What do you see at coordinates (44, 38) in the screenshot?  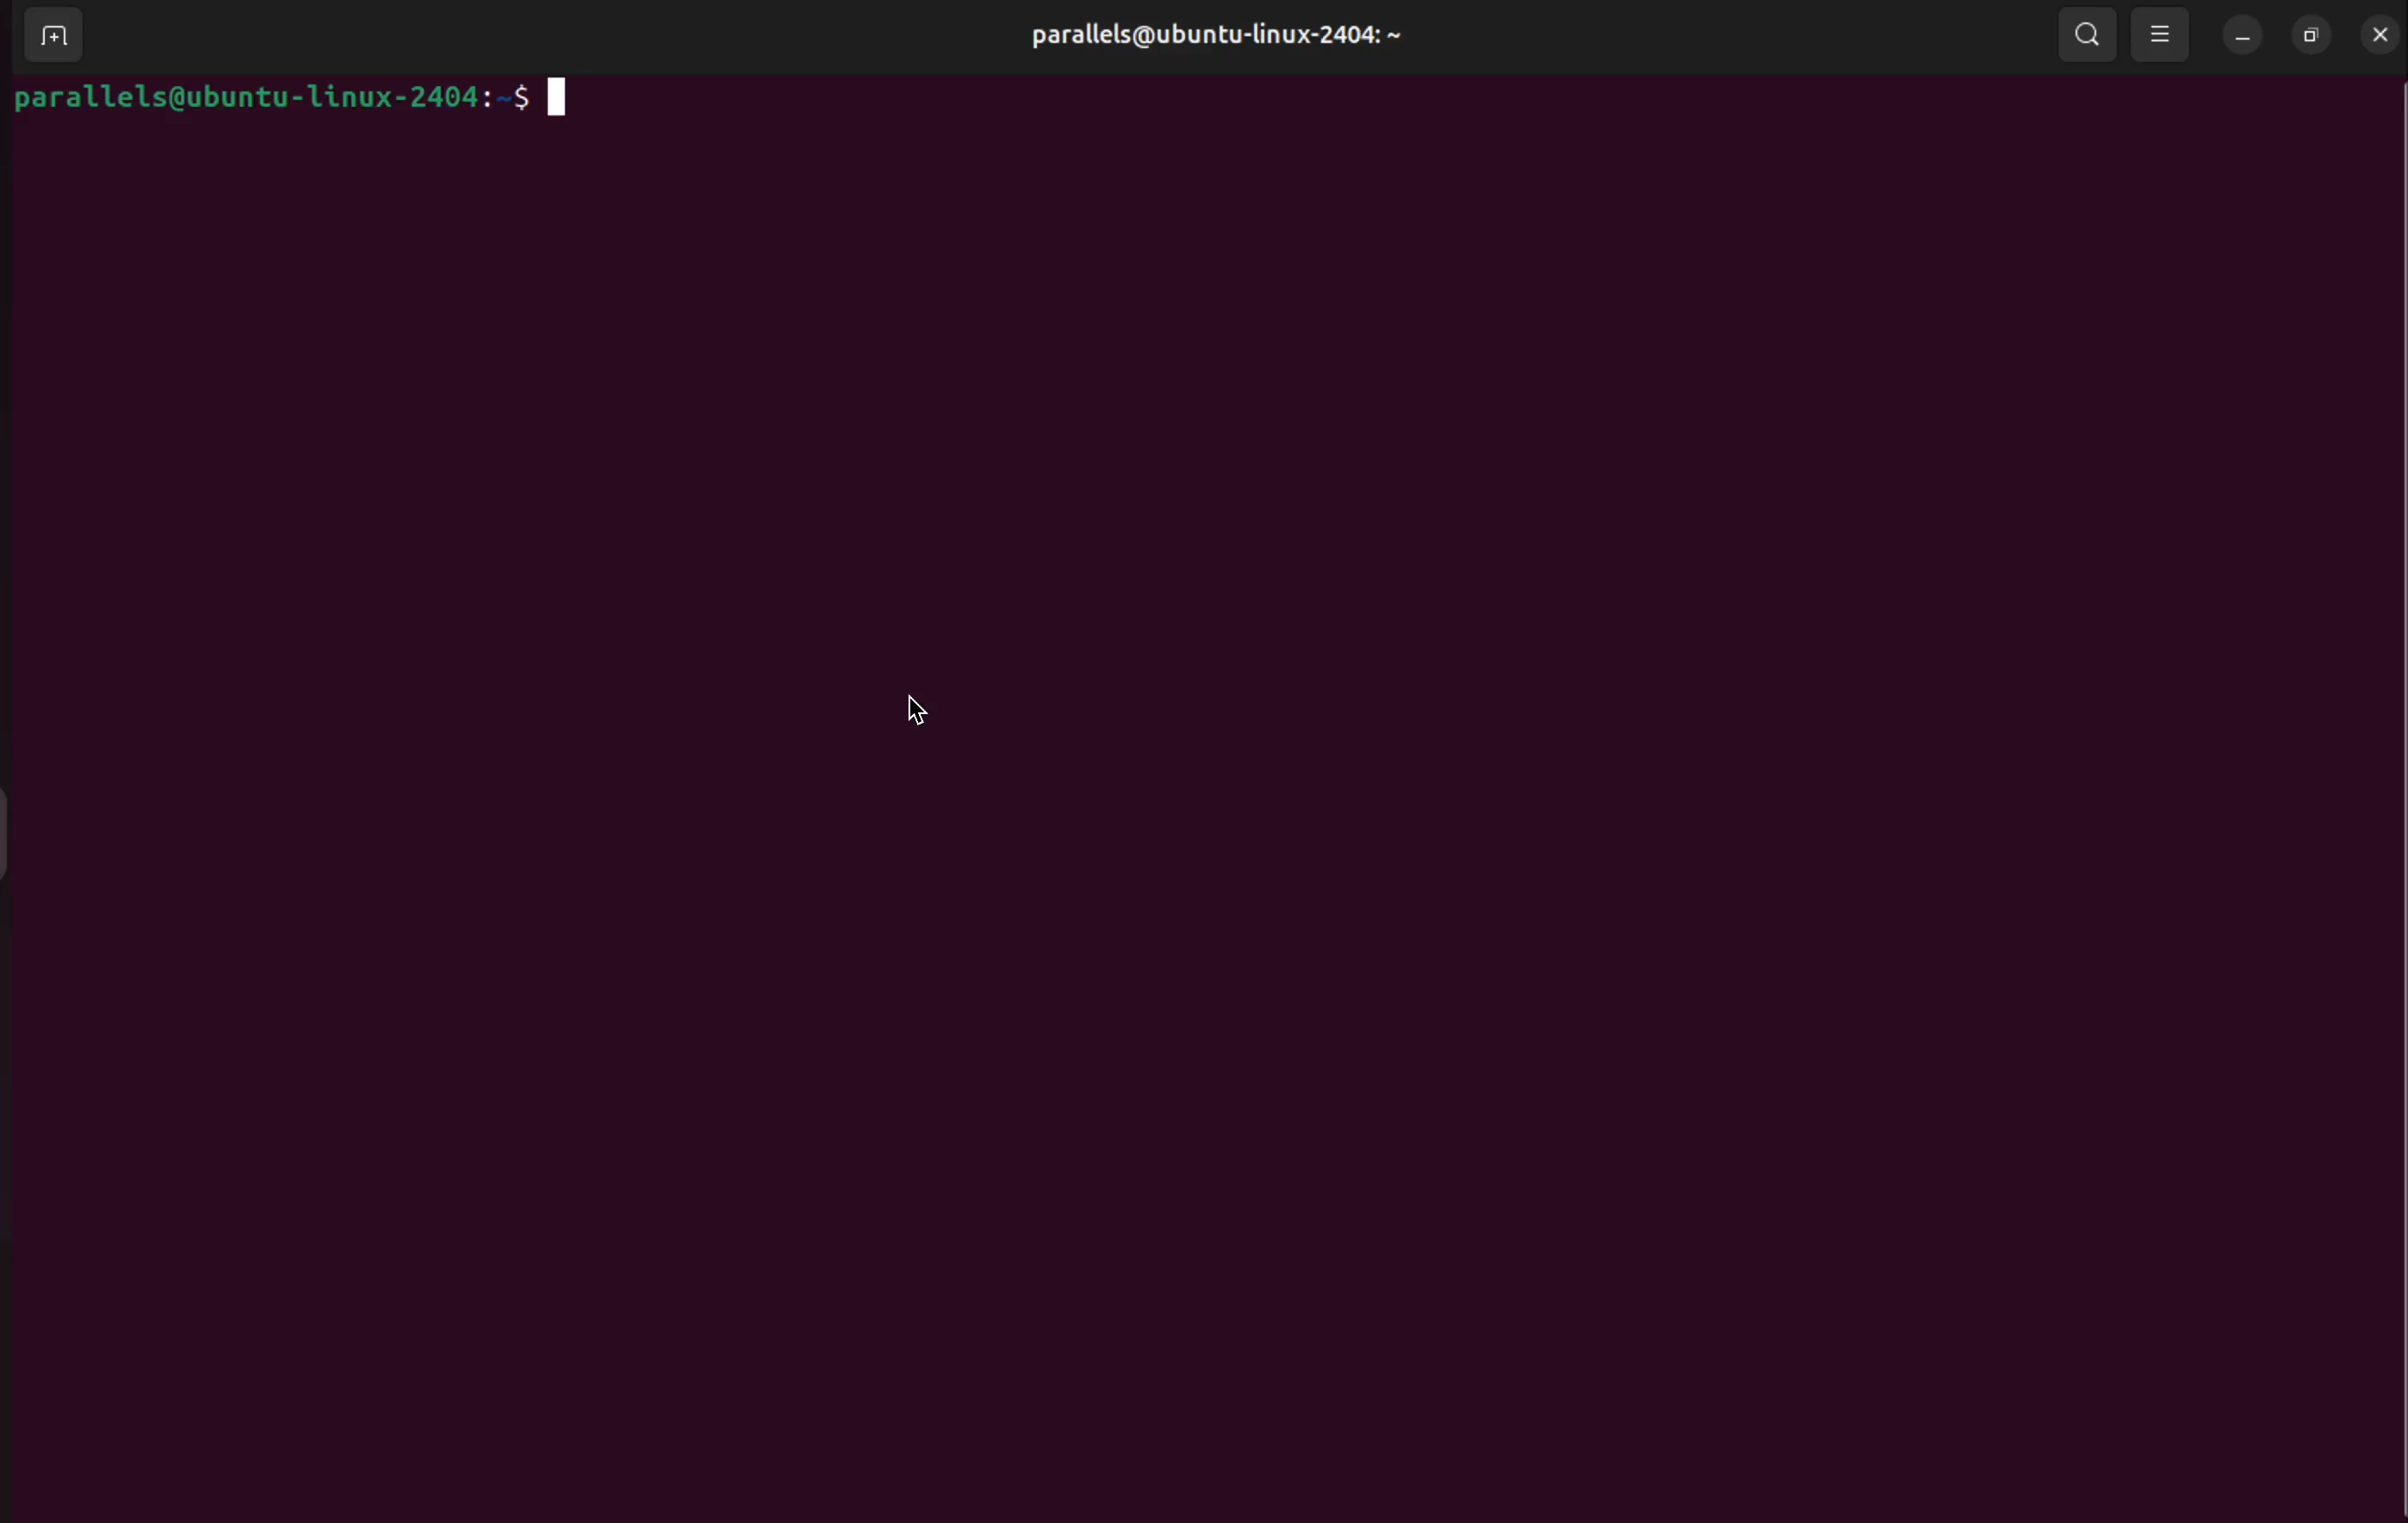 I see `ADD TERMINAL` at bounding box center [44, 38].